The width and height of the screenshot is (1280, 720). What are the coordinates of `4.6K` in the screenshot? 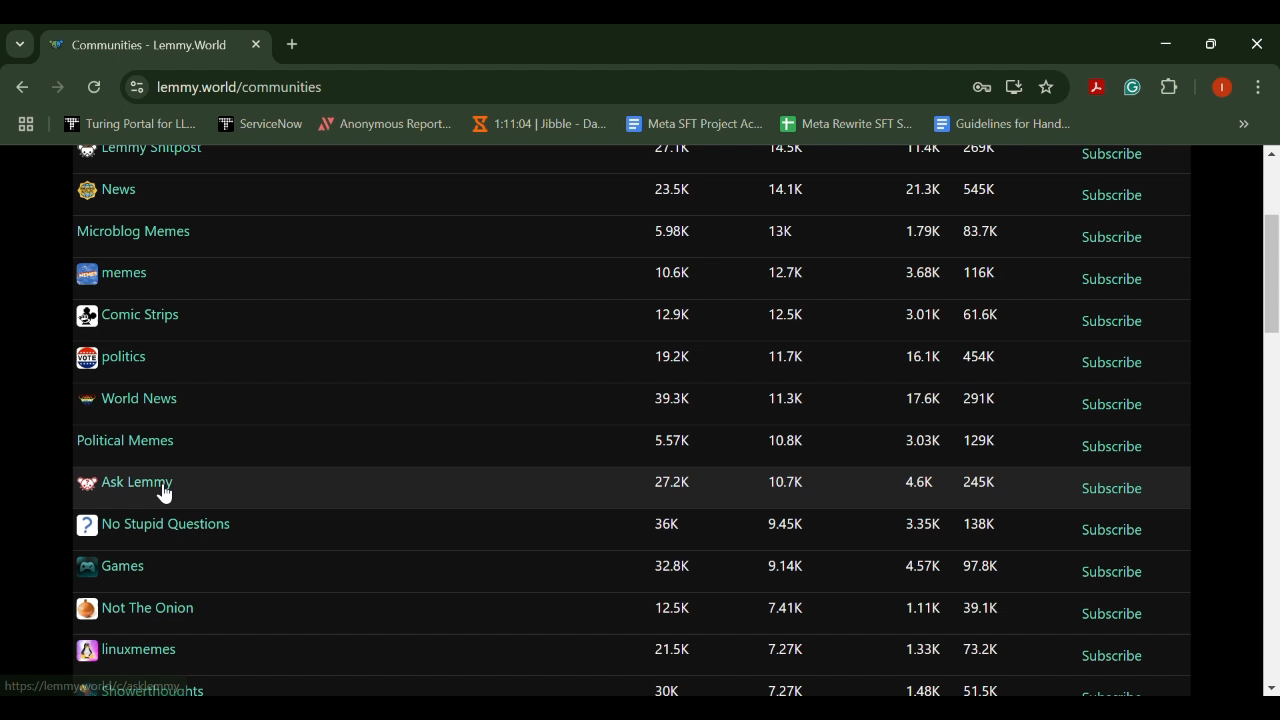 It's located at (918, 483).